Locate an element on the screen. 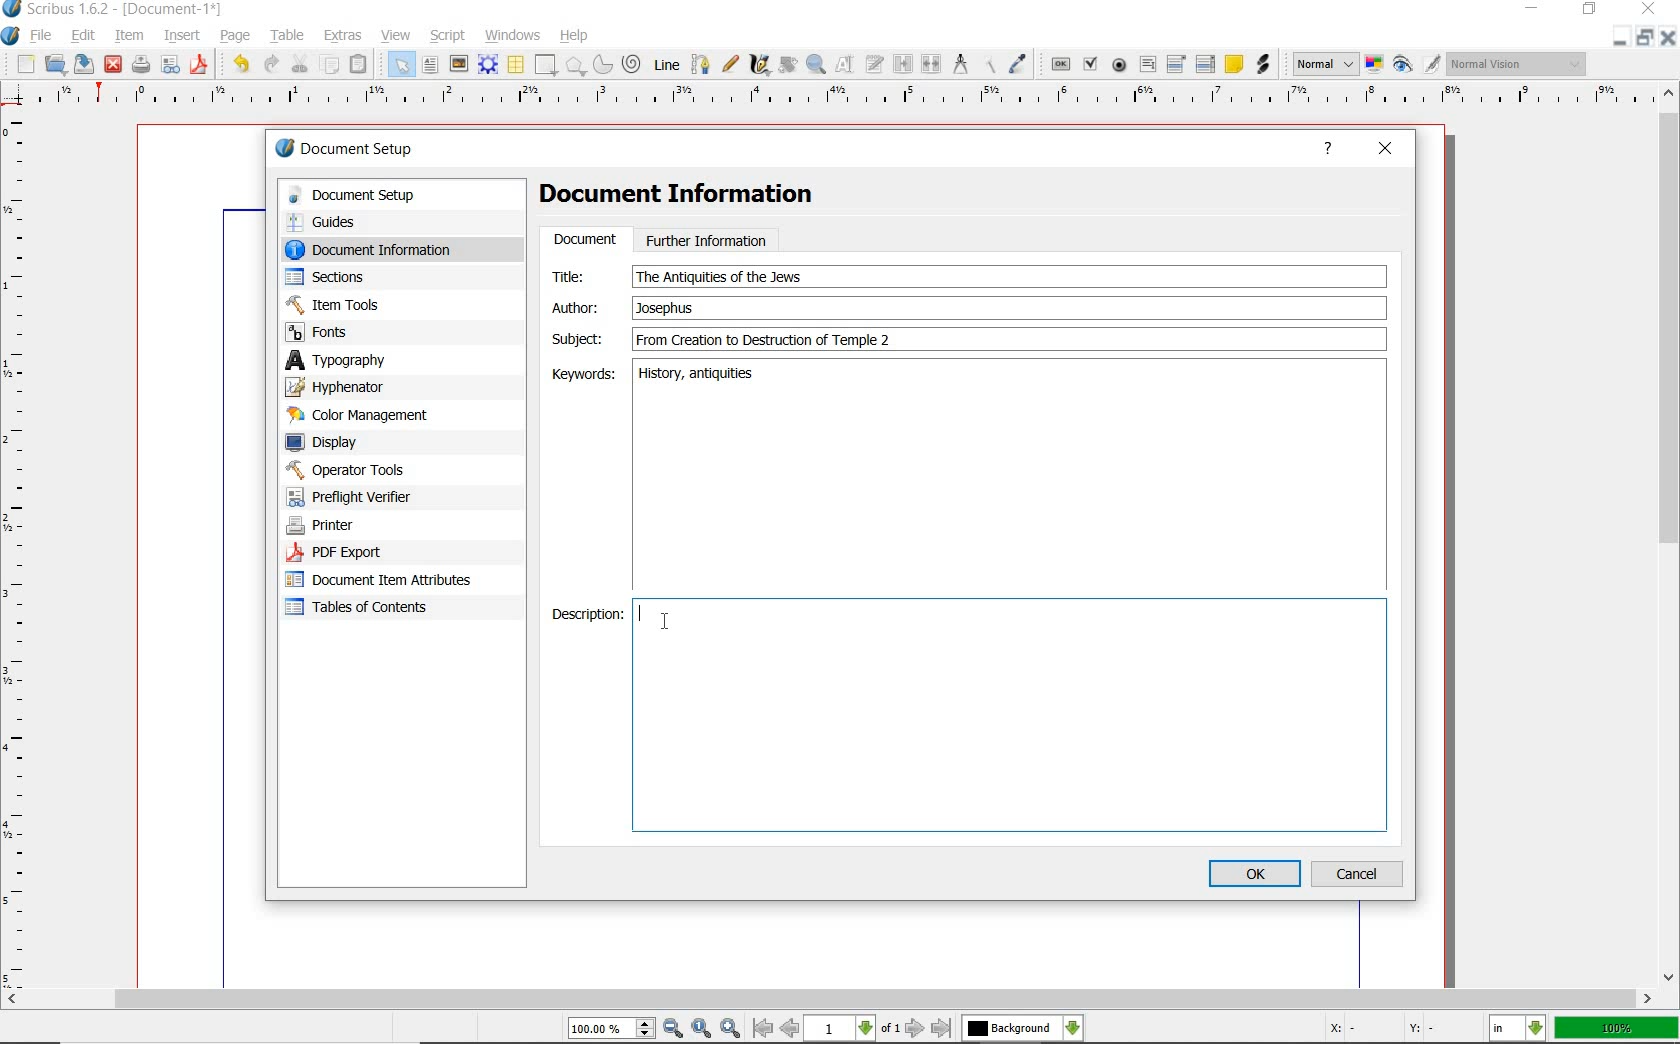 The image size is (1680, 1044). ok is located at coordinates (1254, 873).